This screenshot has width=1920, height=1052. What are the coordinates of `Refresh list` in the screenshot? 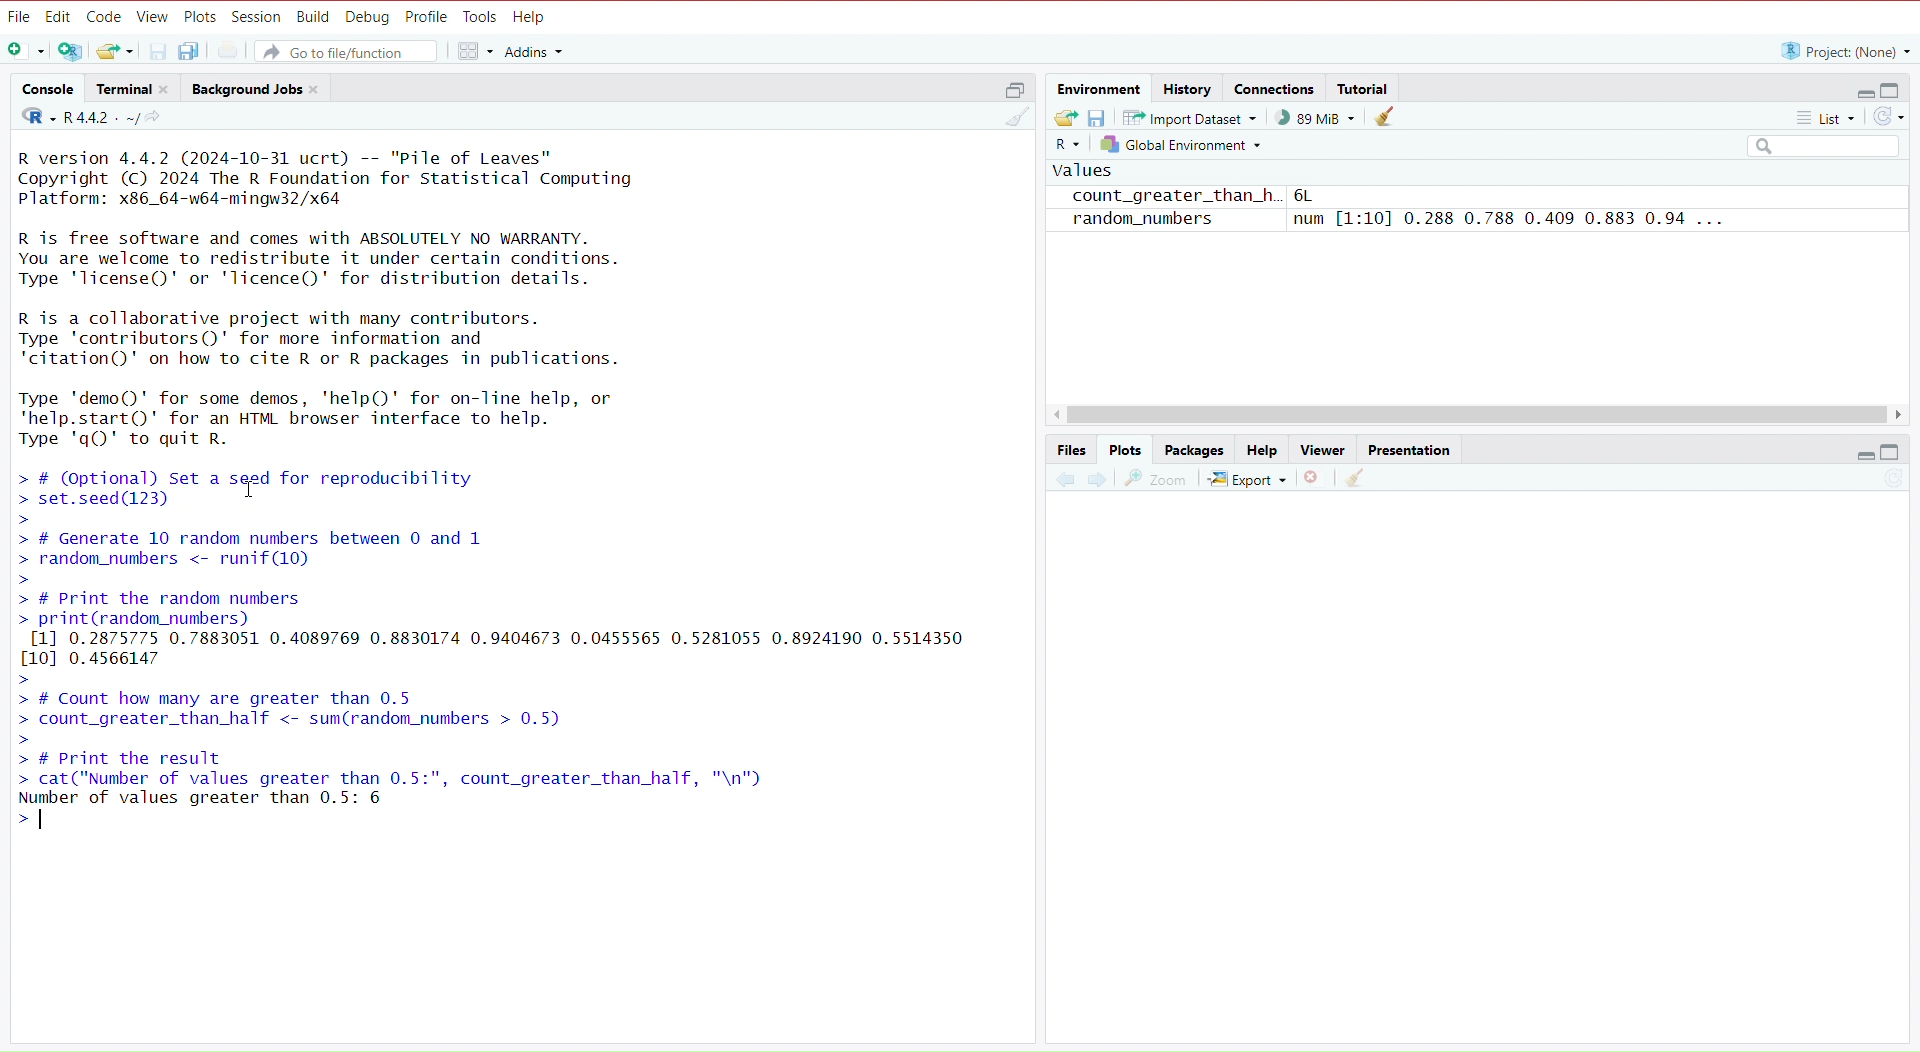 It's located at (1886, 116).